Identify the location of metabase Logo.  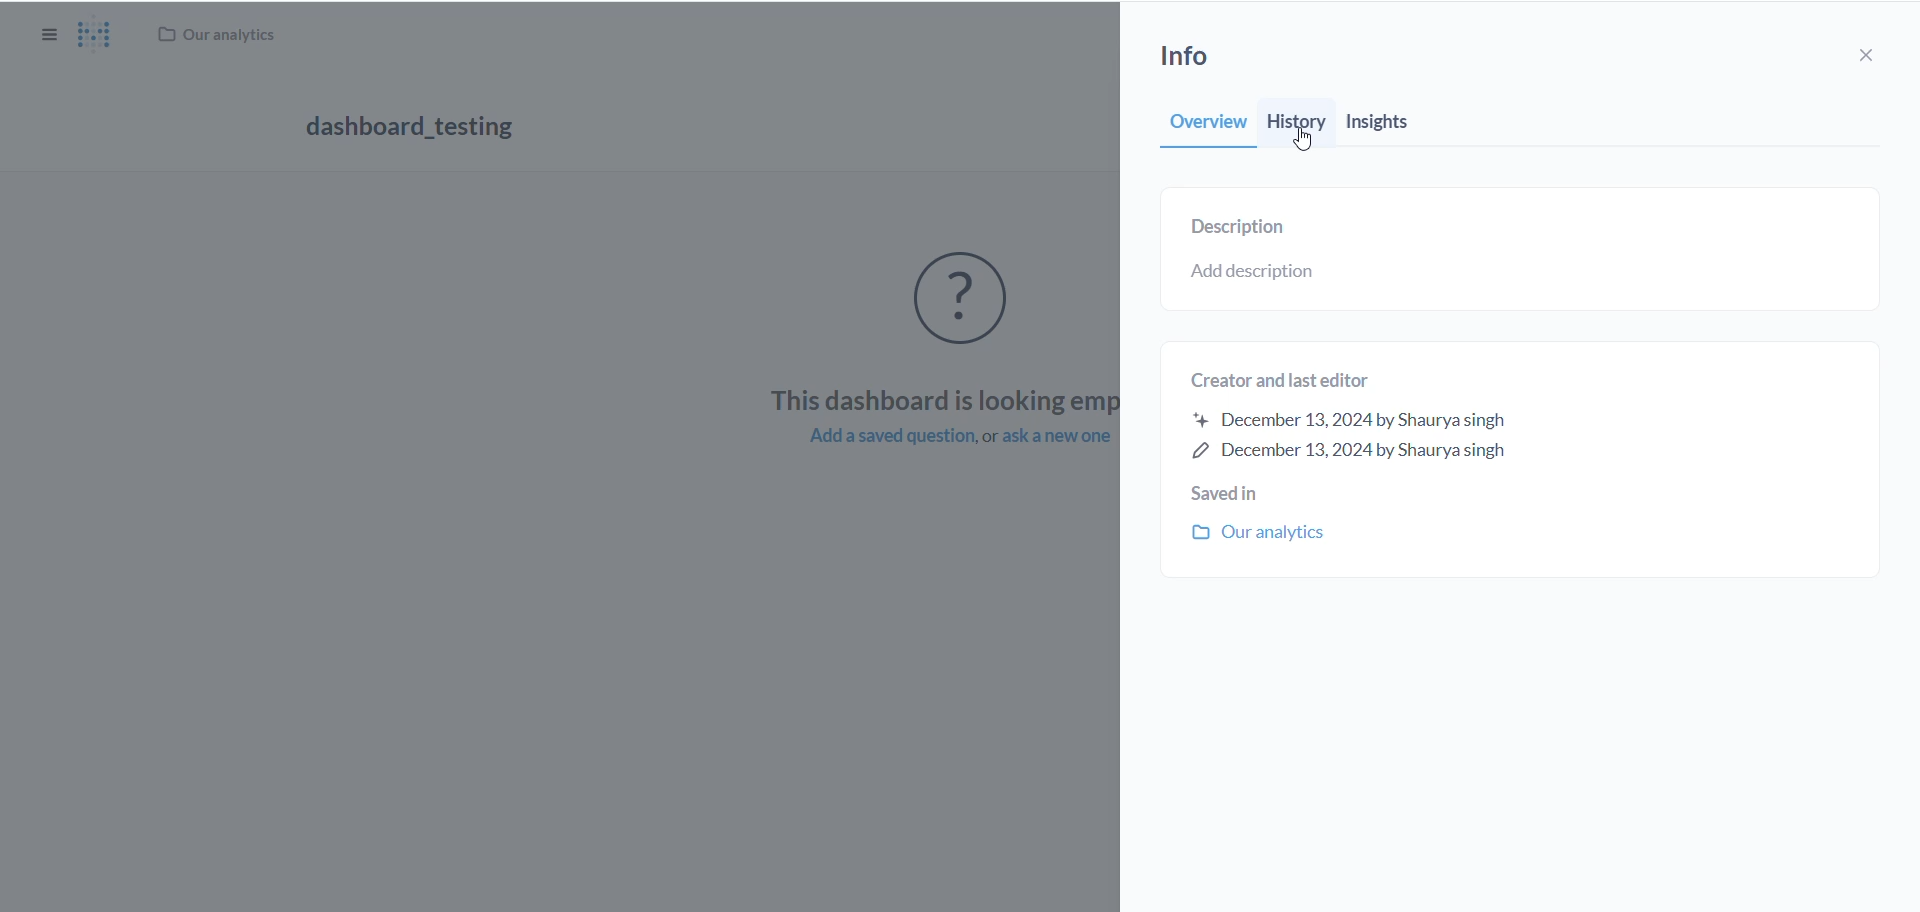
(95, 36).